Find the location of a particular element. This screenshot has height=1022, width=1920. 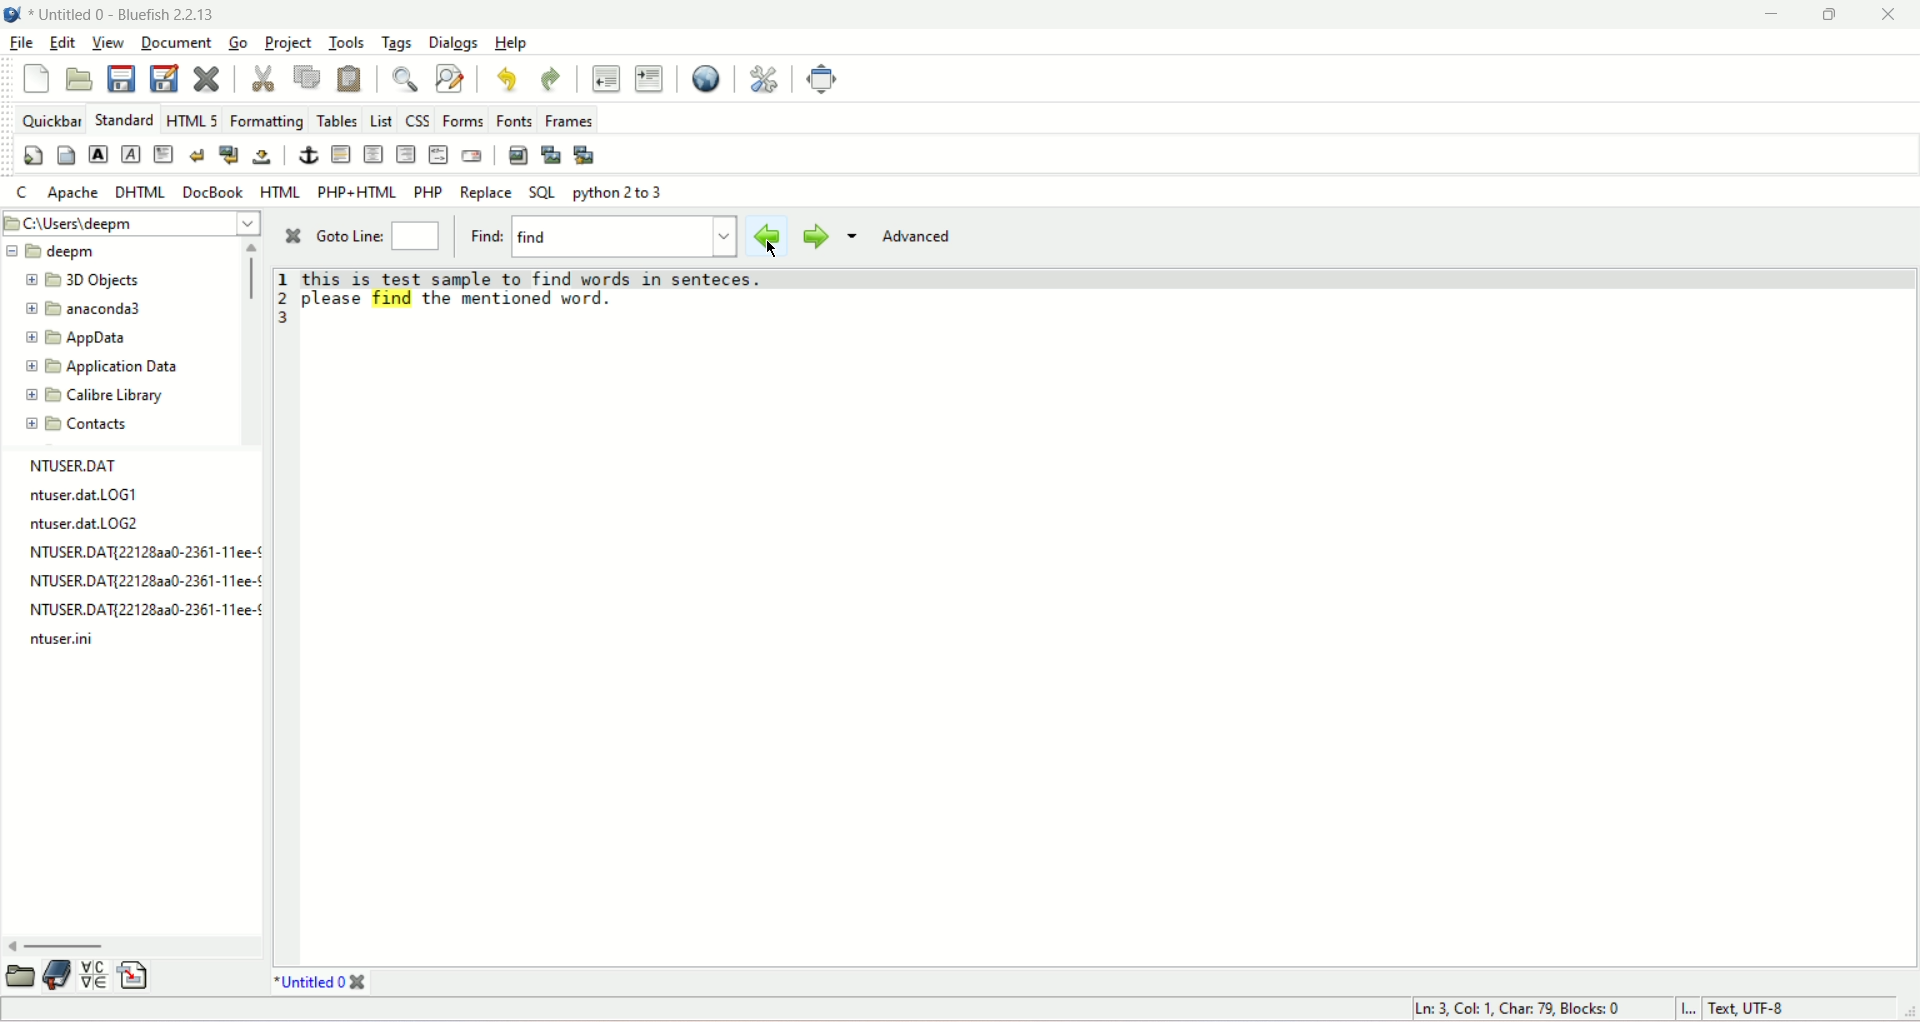

close is located at coordinates (290, 237).